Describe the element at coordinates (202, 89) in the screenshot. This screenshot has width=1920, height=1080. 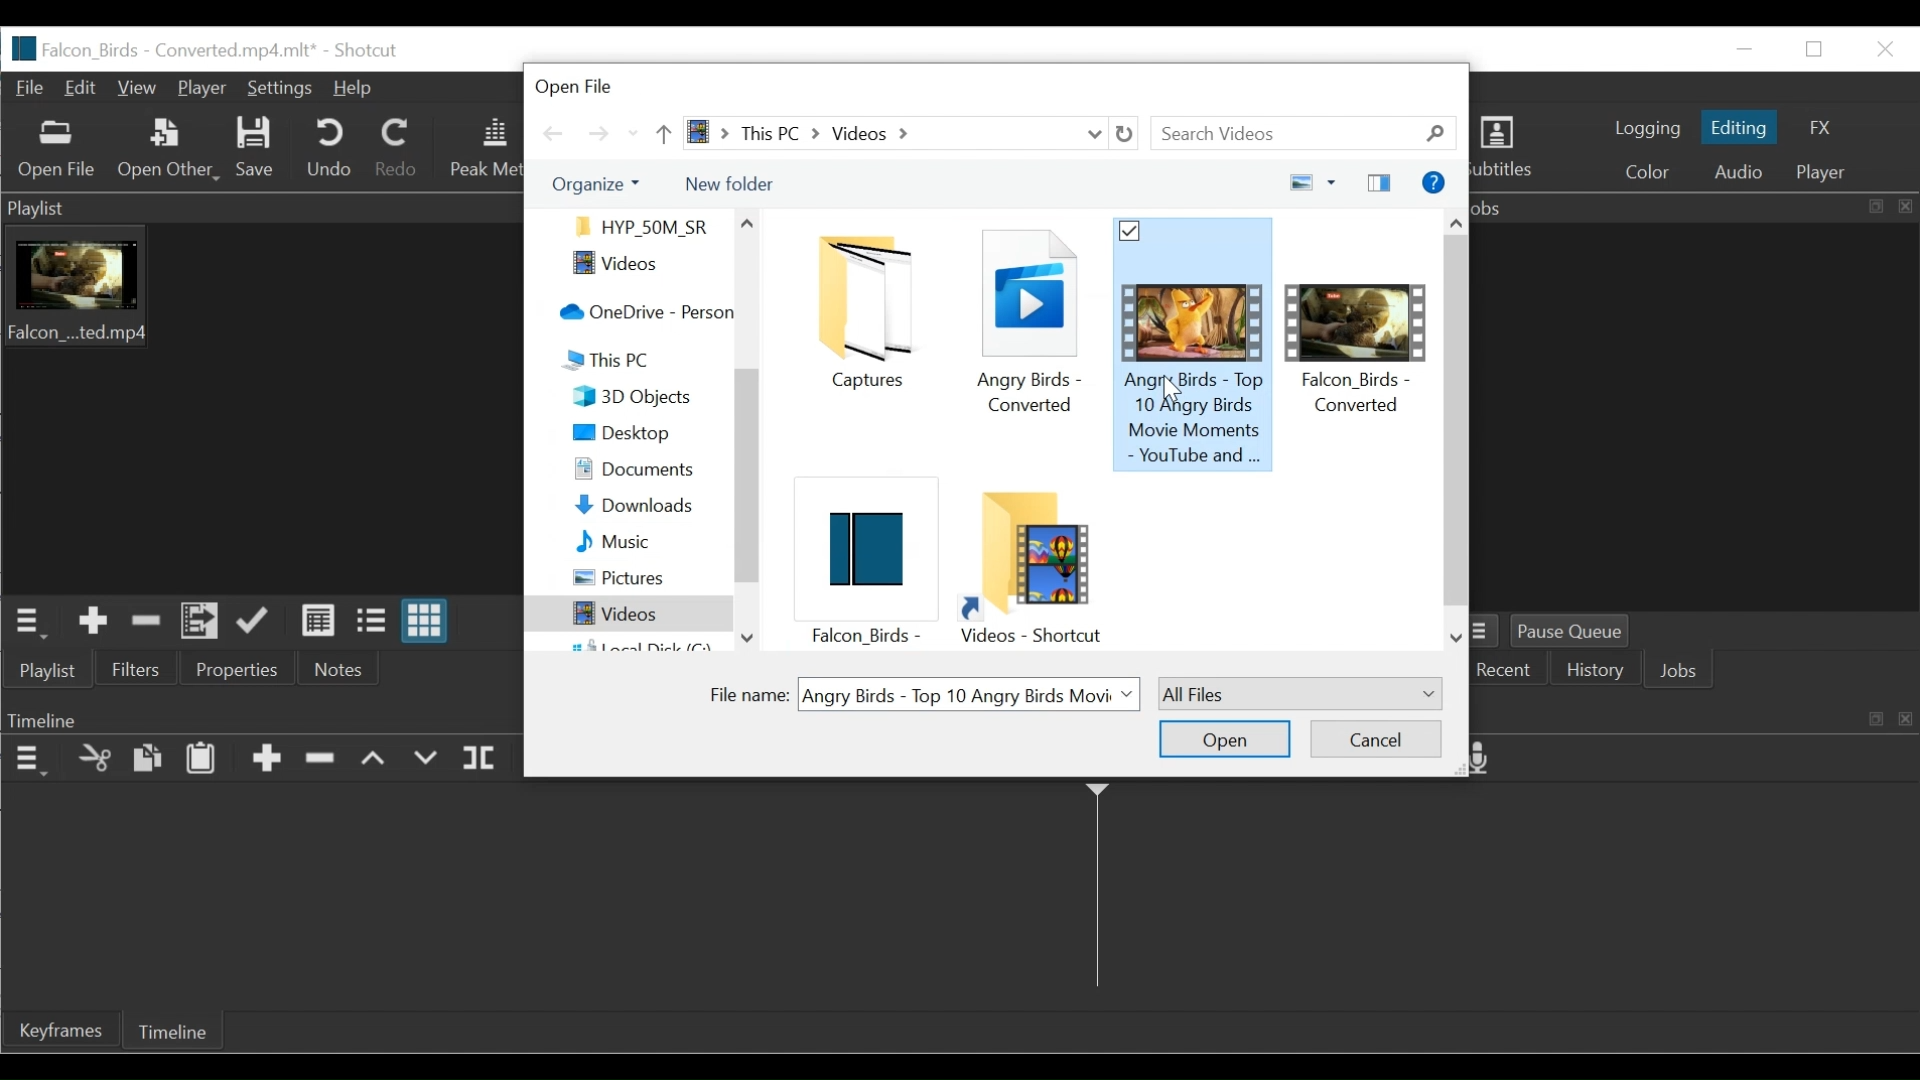
I see `Player` at that location.